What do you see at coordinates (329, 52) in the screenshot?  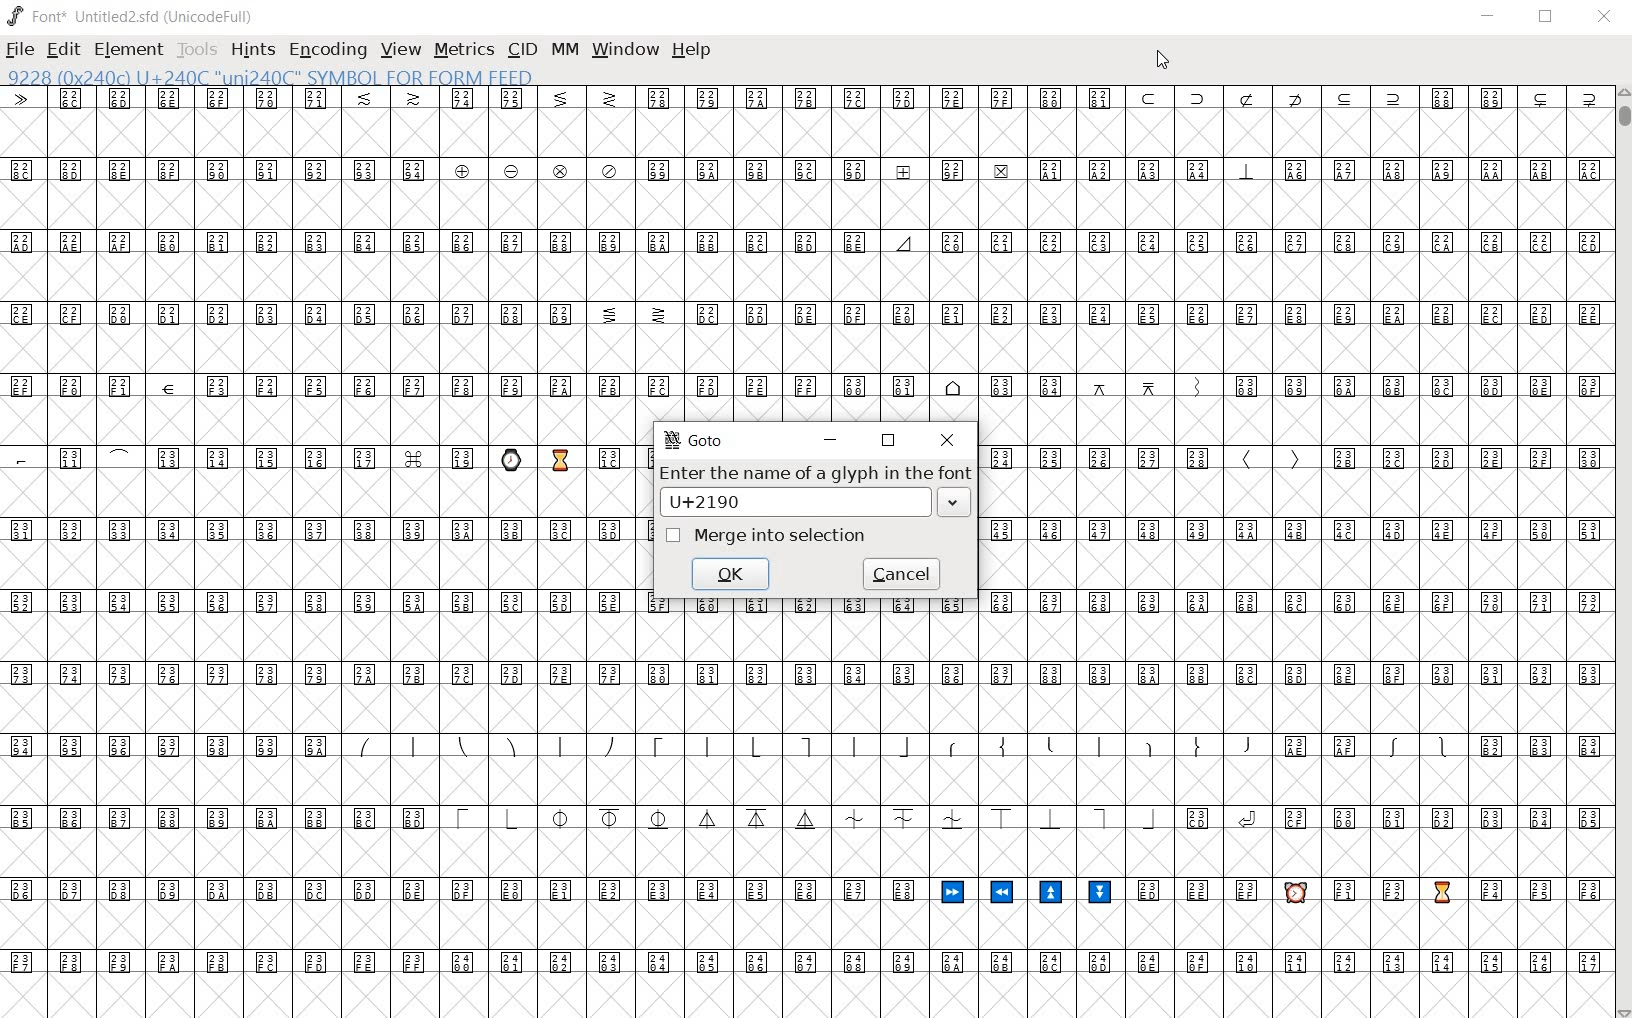 I see `encoding` at bounding box center [329, 52].